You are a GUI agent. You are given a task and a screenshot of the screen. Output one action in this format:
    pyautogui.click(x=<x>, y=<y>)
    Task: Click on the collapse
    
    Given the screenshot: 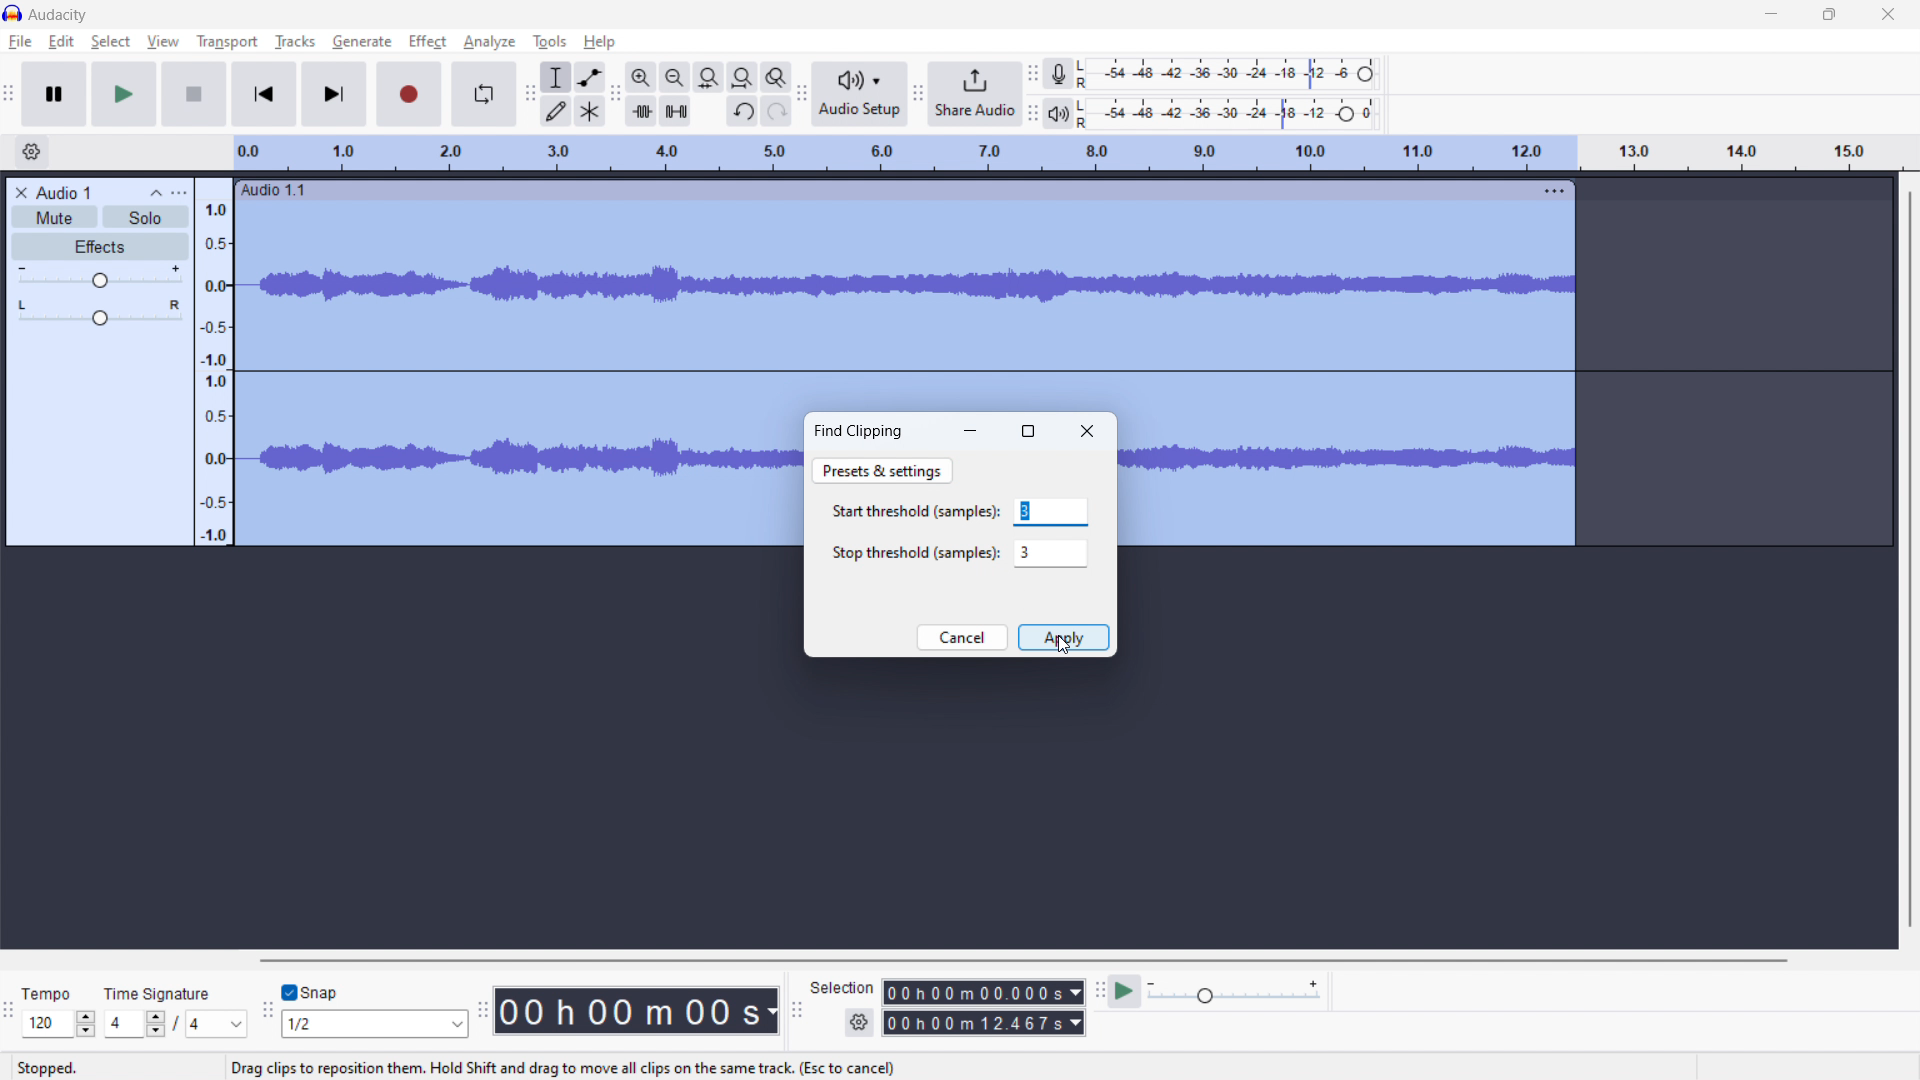 What is the action you would take?
    pyautogui.click(x=153, y=193)
    